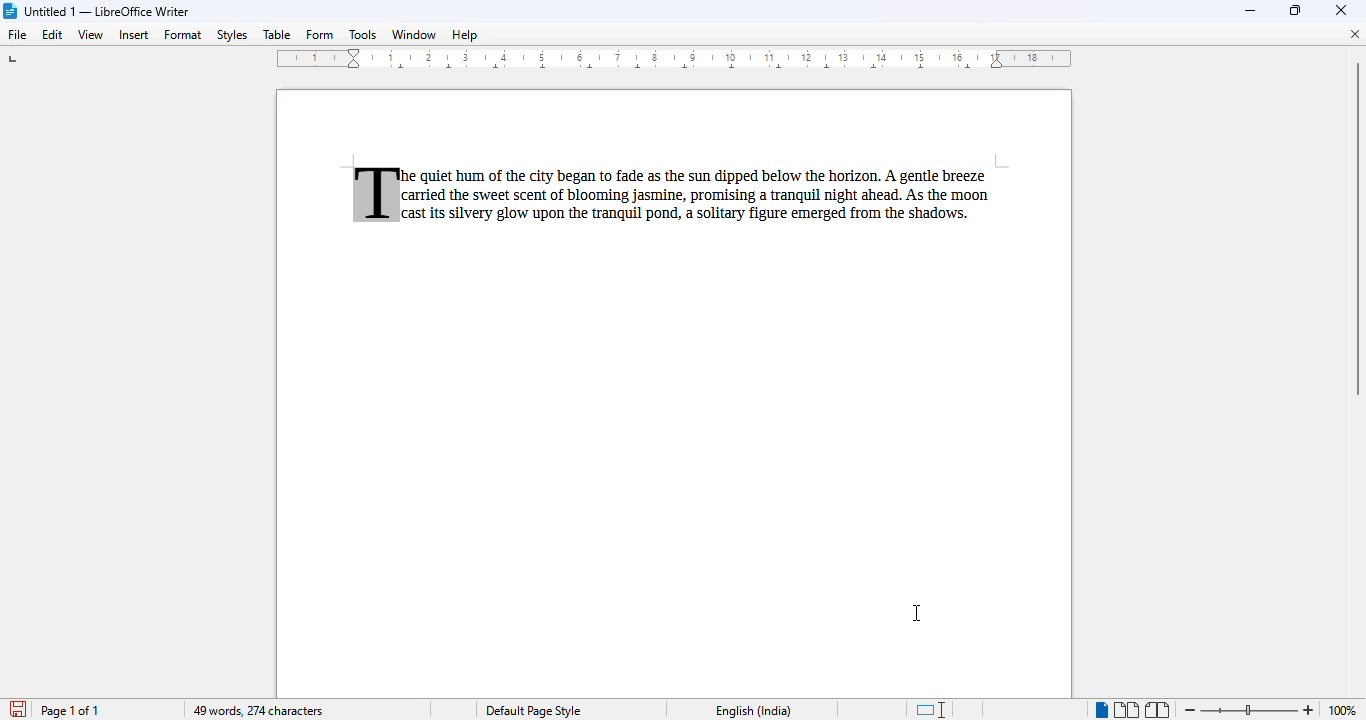  What do you see at coordinates (1248, 711) in the screenshot?
I see `zoom in or zoom out bar` at bounding box center [1248, 711].